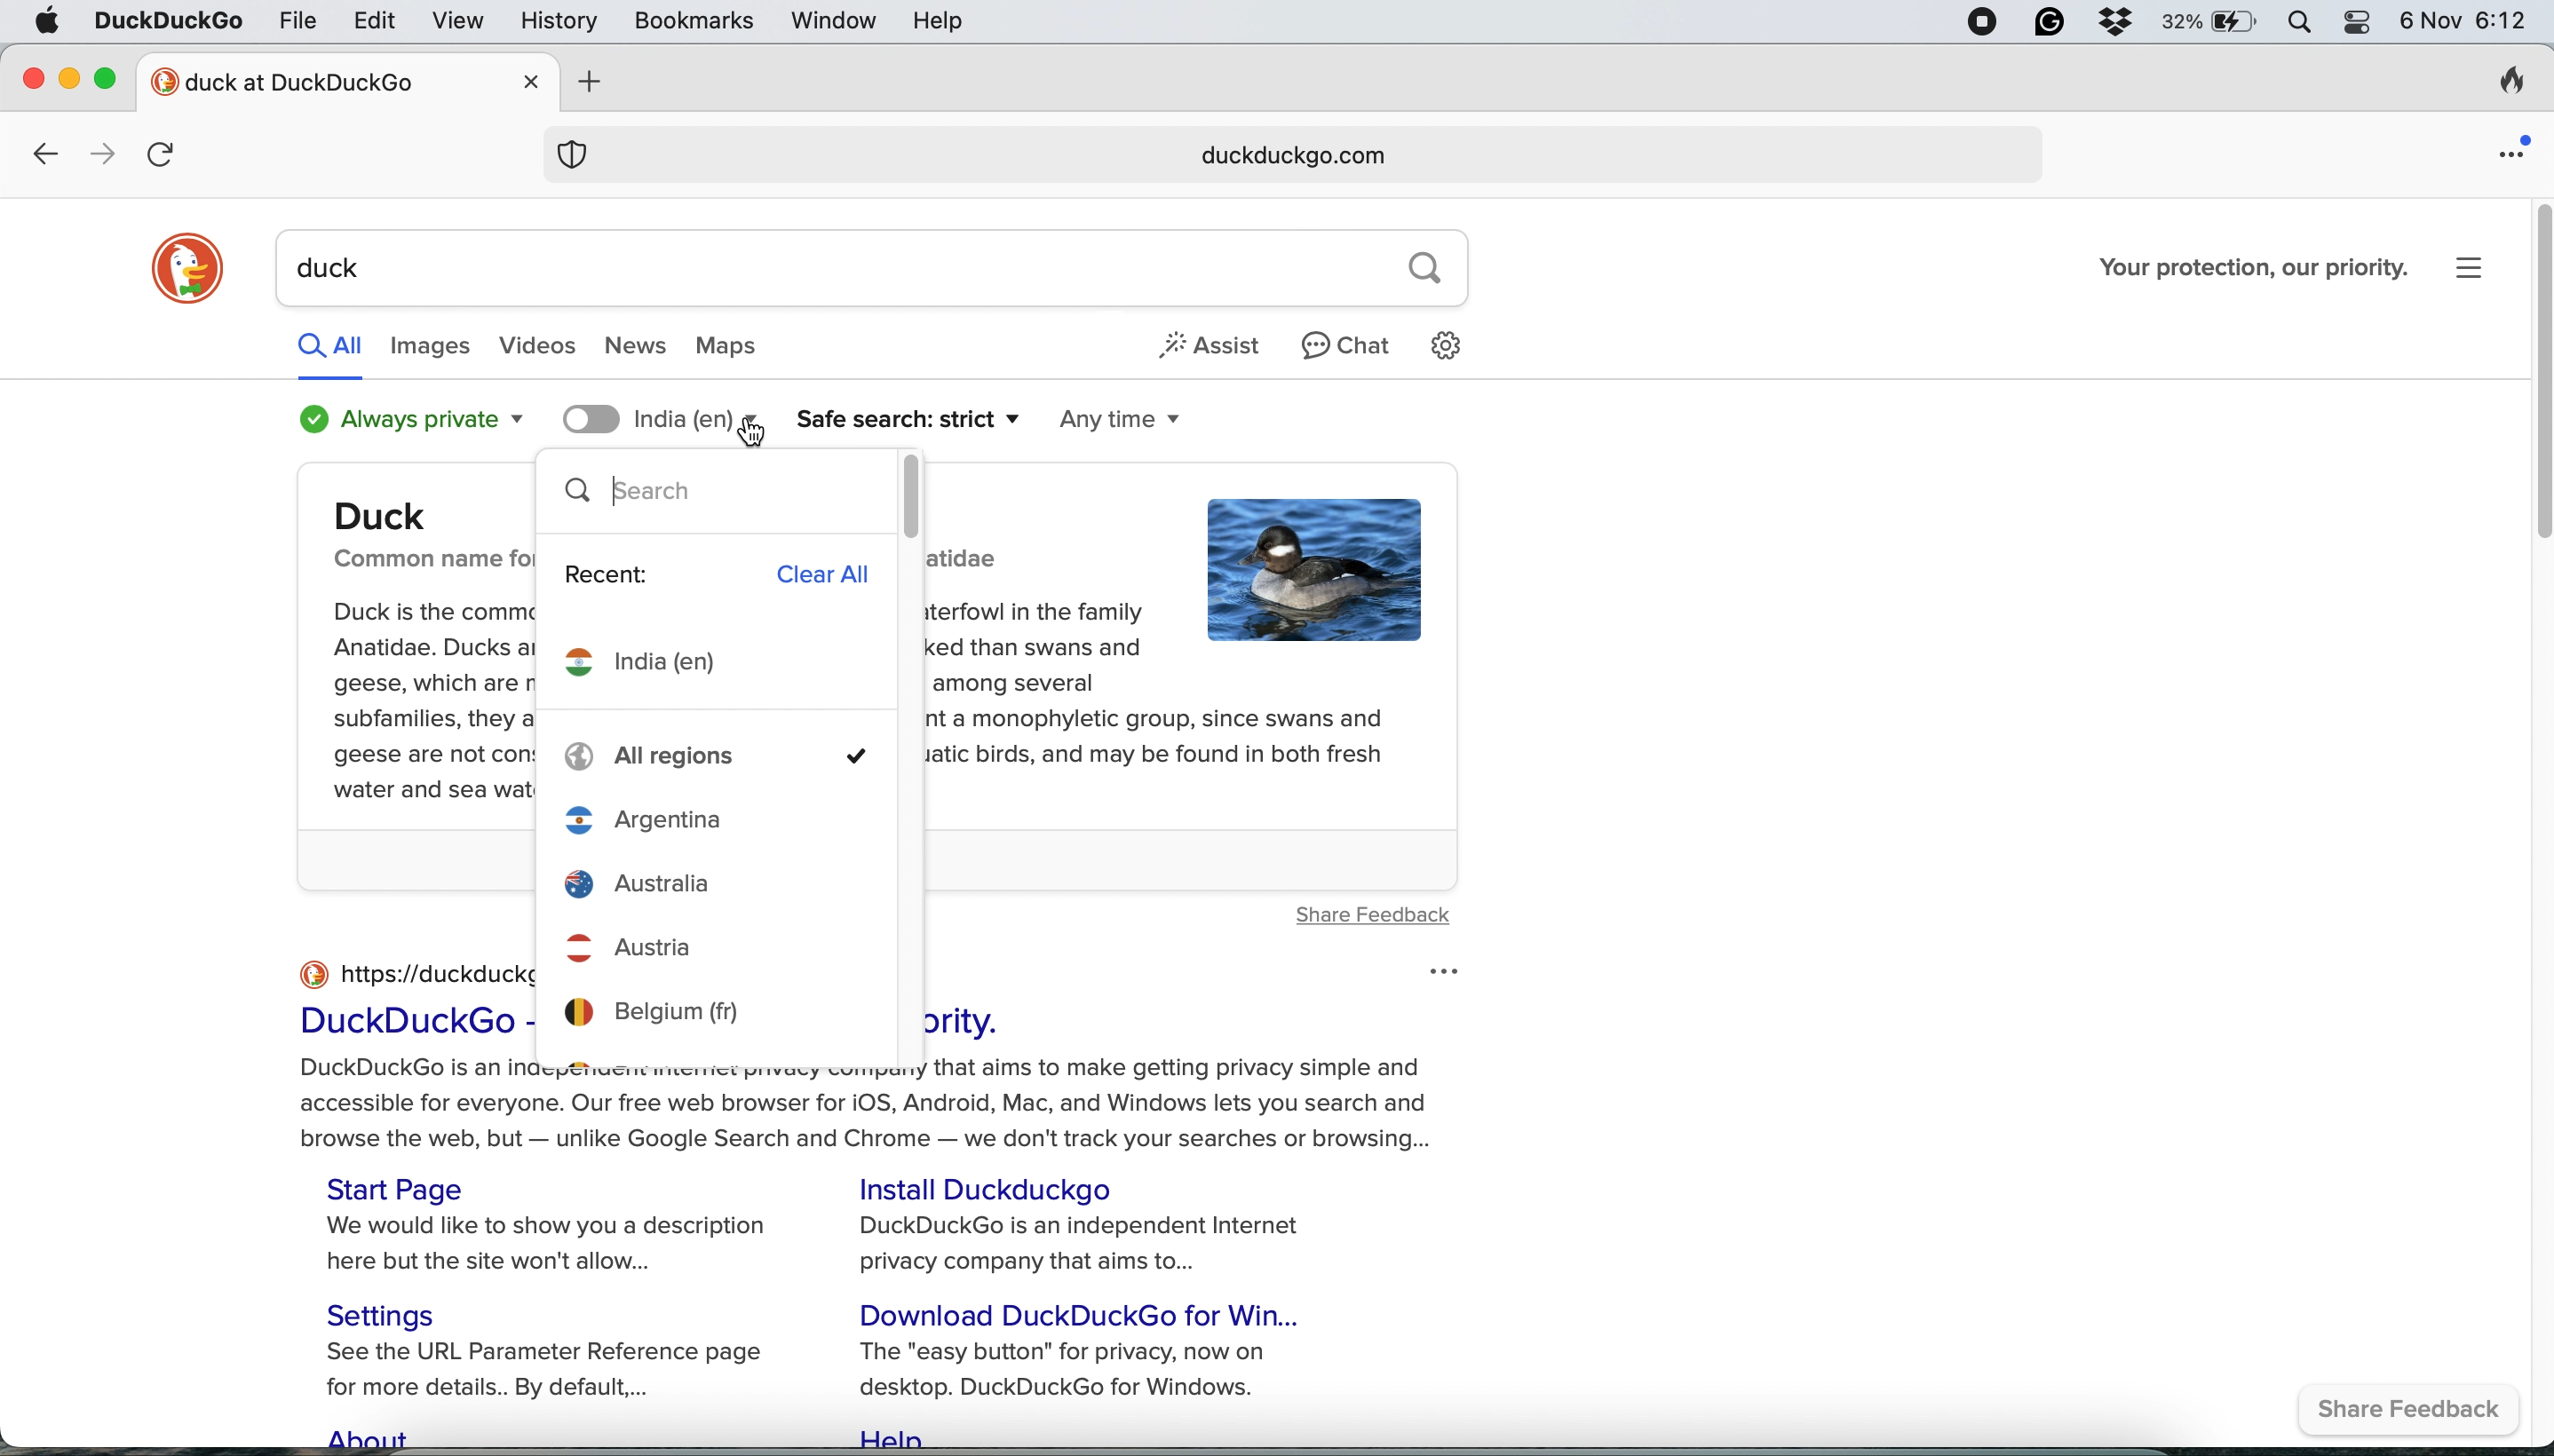  I want to click on See the URL Parameter Reference page
for more details.. By default,..., so click(559, 1372).